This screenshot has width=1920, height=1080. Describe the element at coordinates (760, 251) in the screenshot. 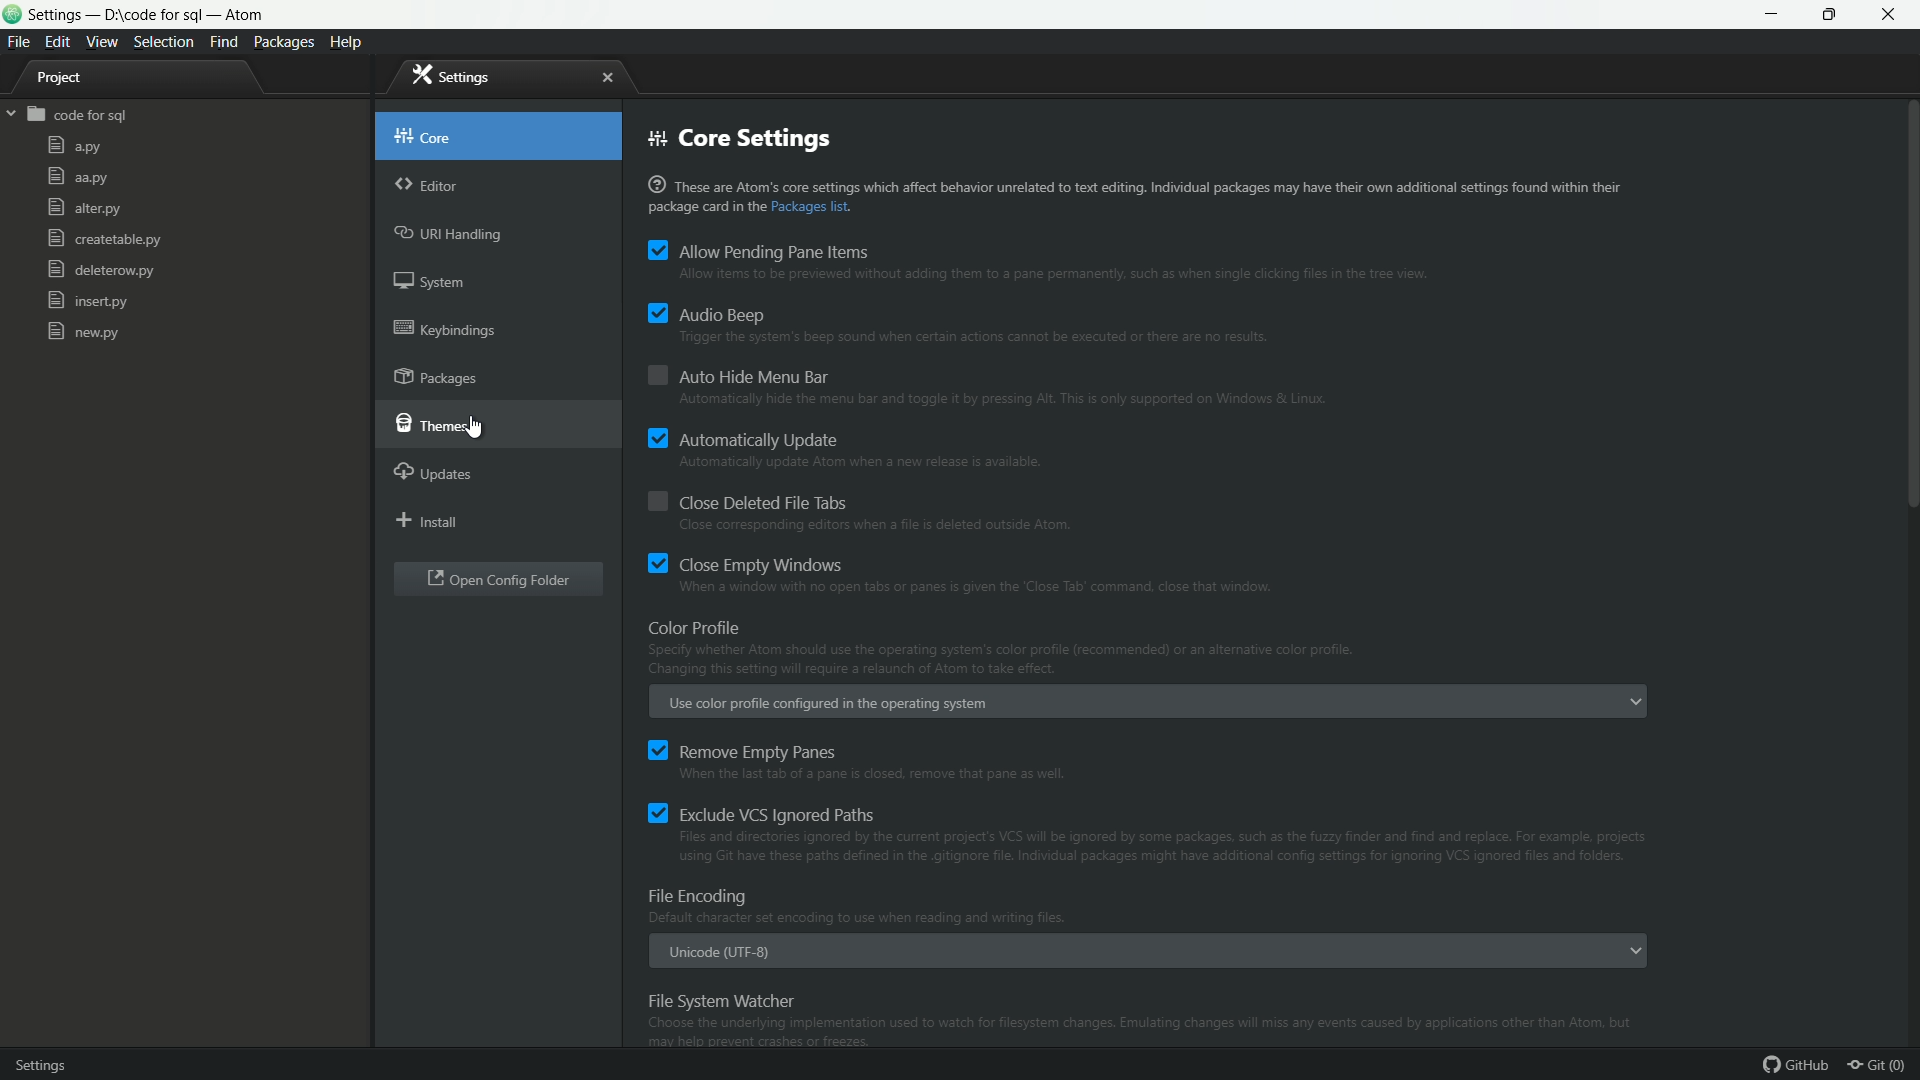

I see `allow pending pane items` at that location.